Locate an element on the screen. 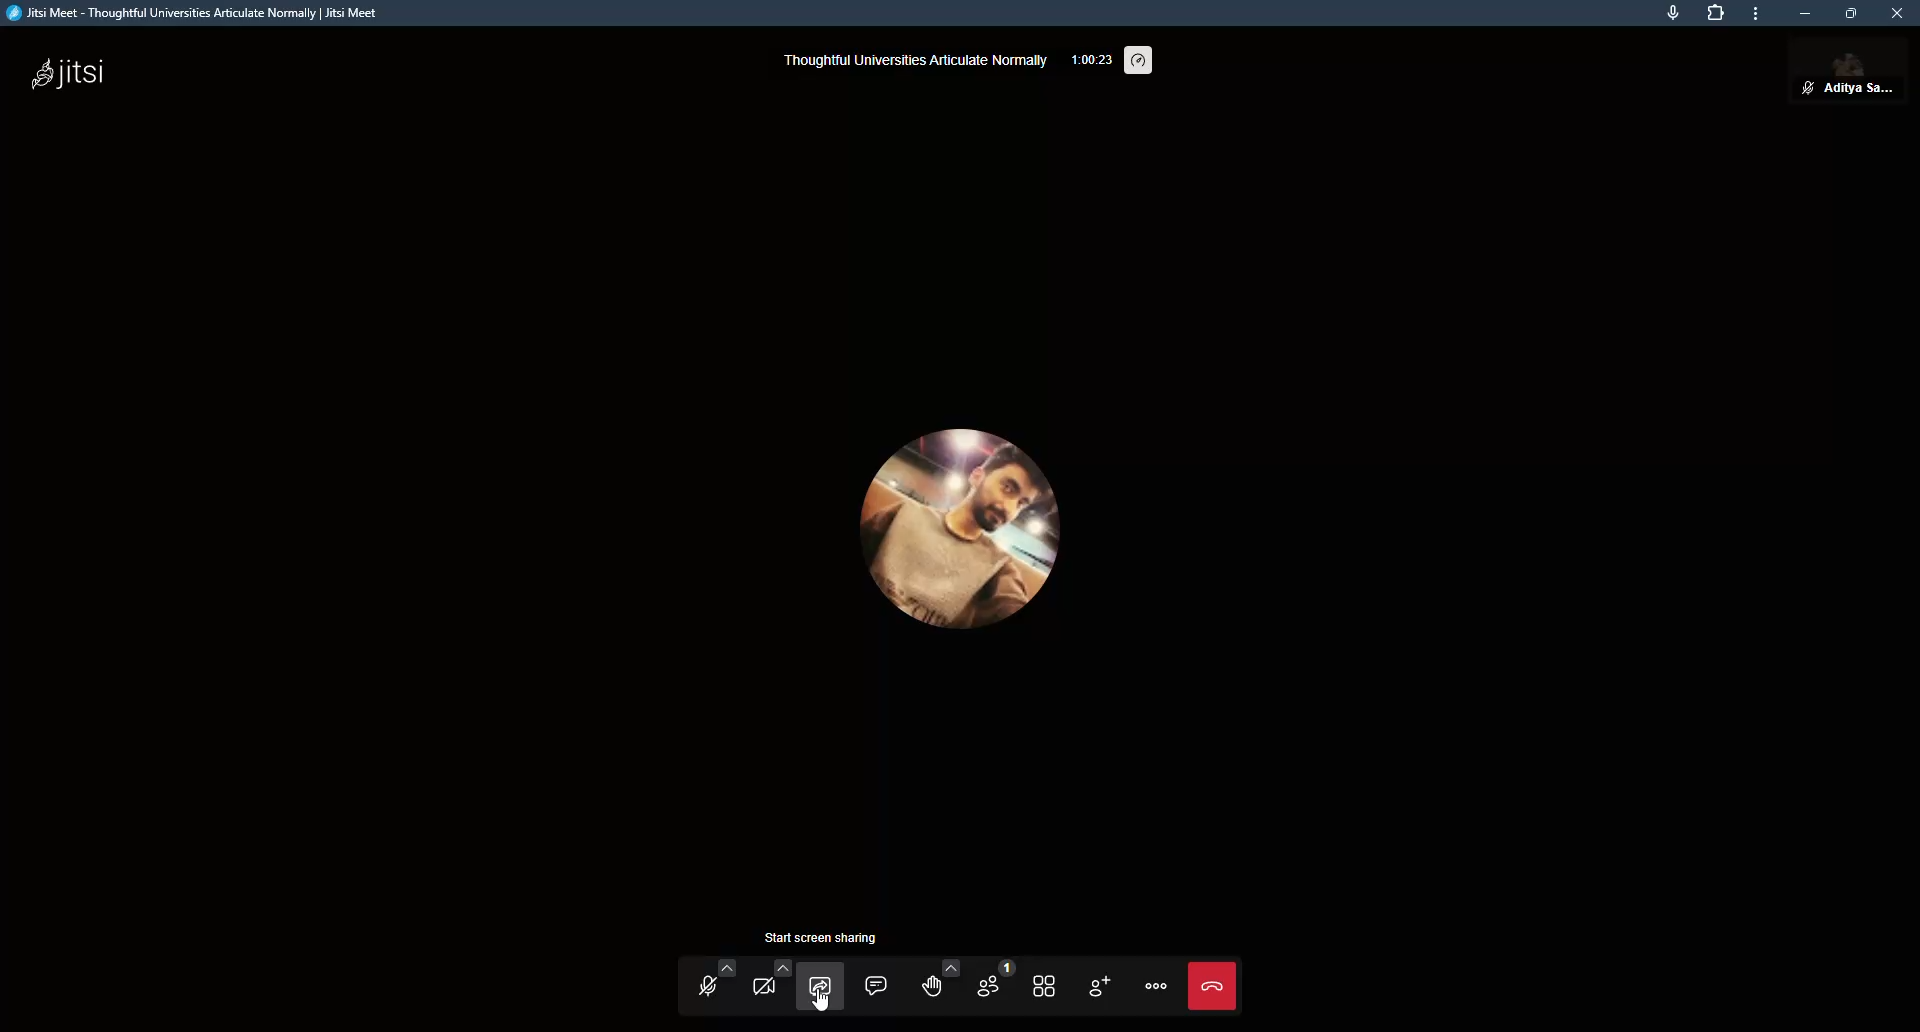 The width and height of the screenshot is (1920, 1032). 1:00:23 is located at coordinates (1089, 59).